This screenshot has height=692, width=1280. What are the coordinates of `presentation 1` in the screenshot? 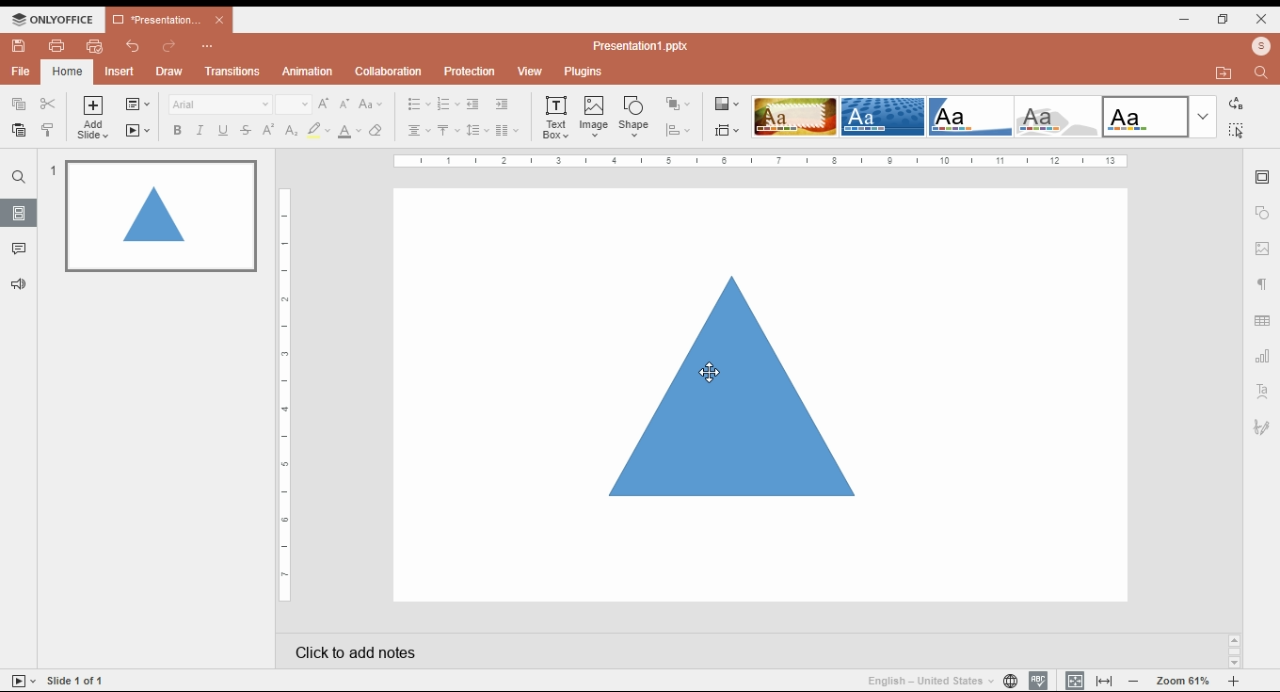 It's located at (167, 20).